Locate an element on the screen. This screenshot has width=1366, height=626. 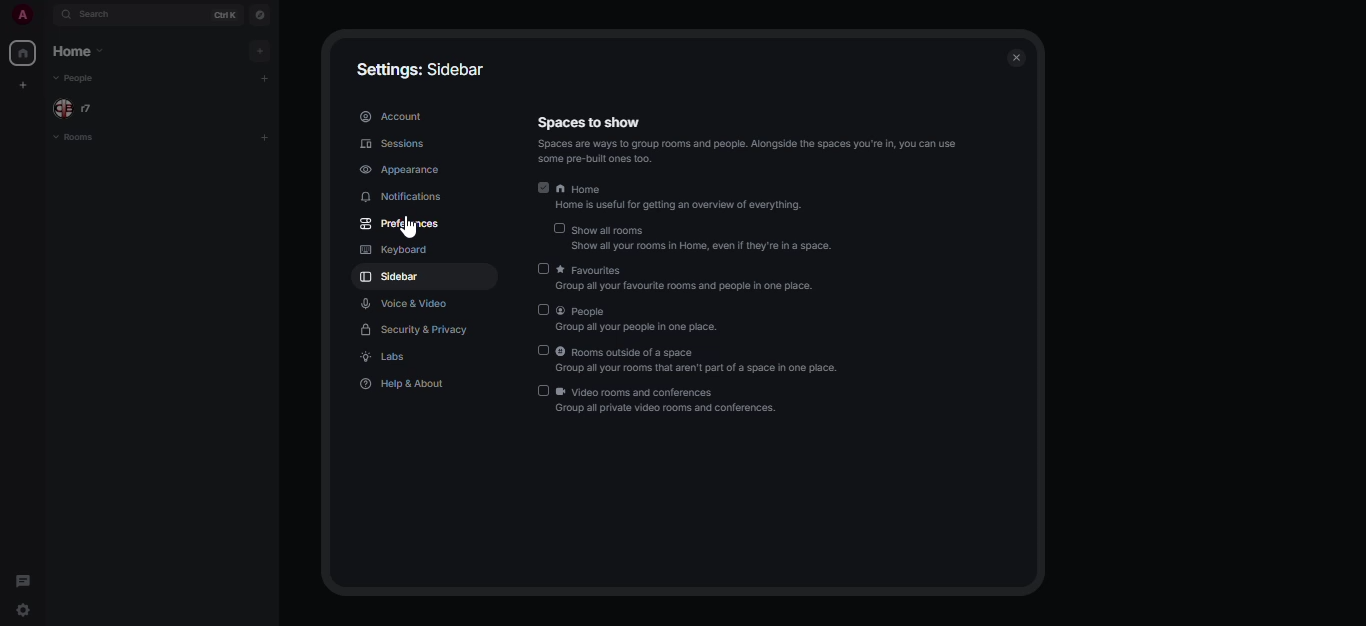
search is located at coordinates (97, 13).